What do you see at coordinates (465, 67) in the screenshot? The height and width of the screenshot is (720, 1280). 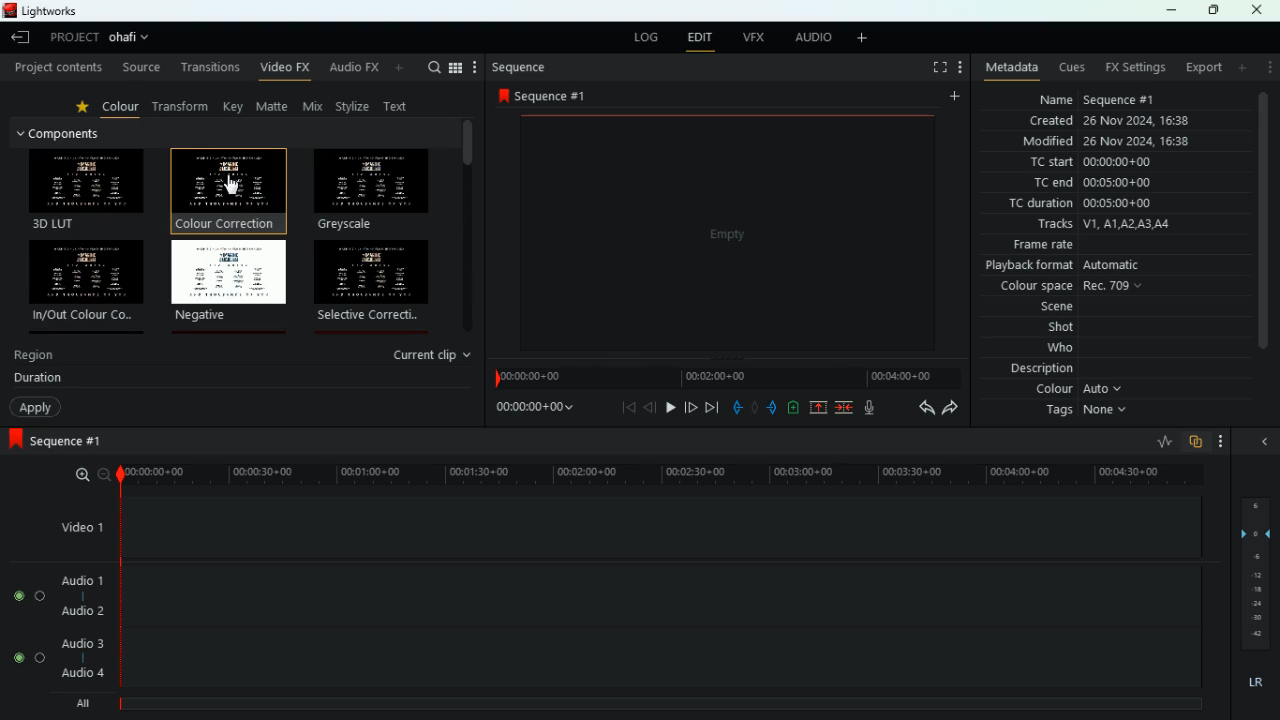 I see `menu` at bounding box center [465, 67].